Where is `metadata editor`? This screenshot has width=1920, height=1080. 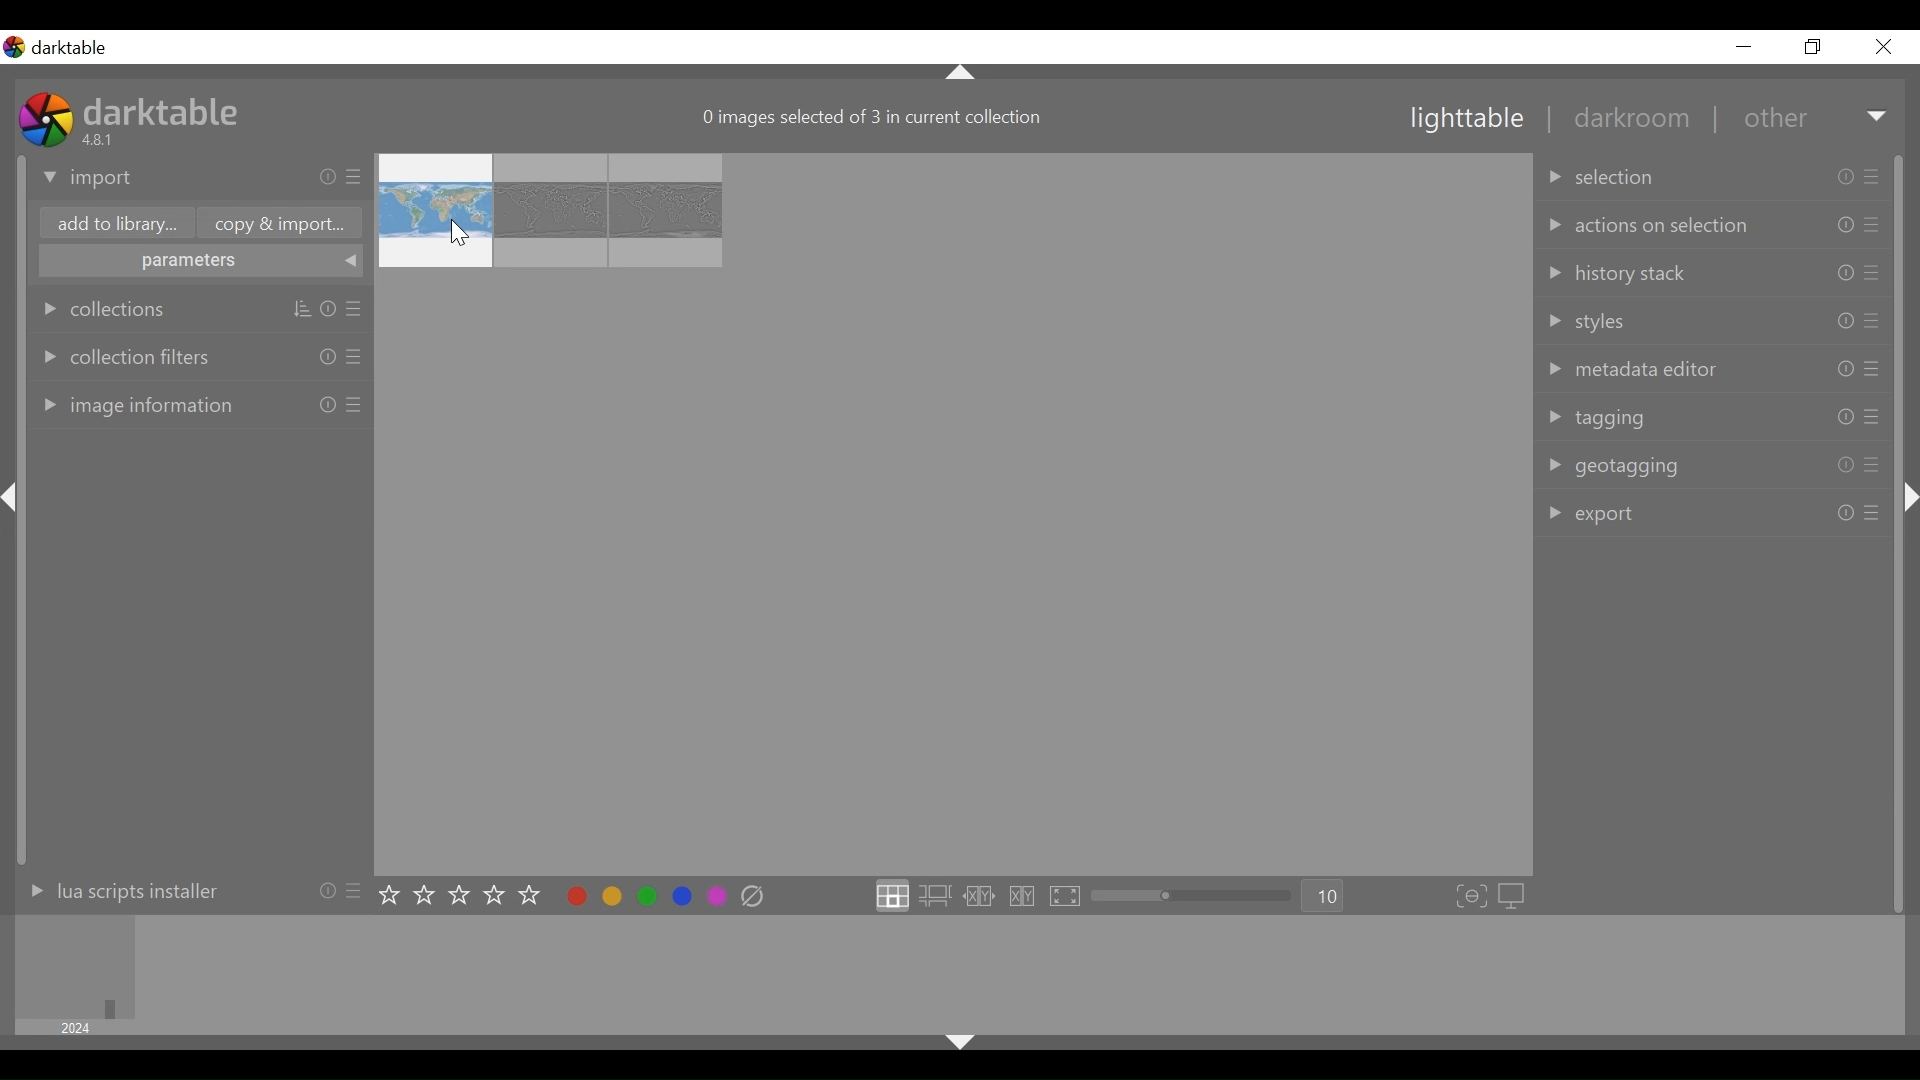 metadata editor is located at coordinates (1715, 370).